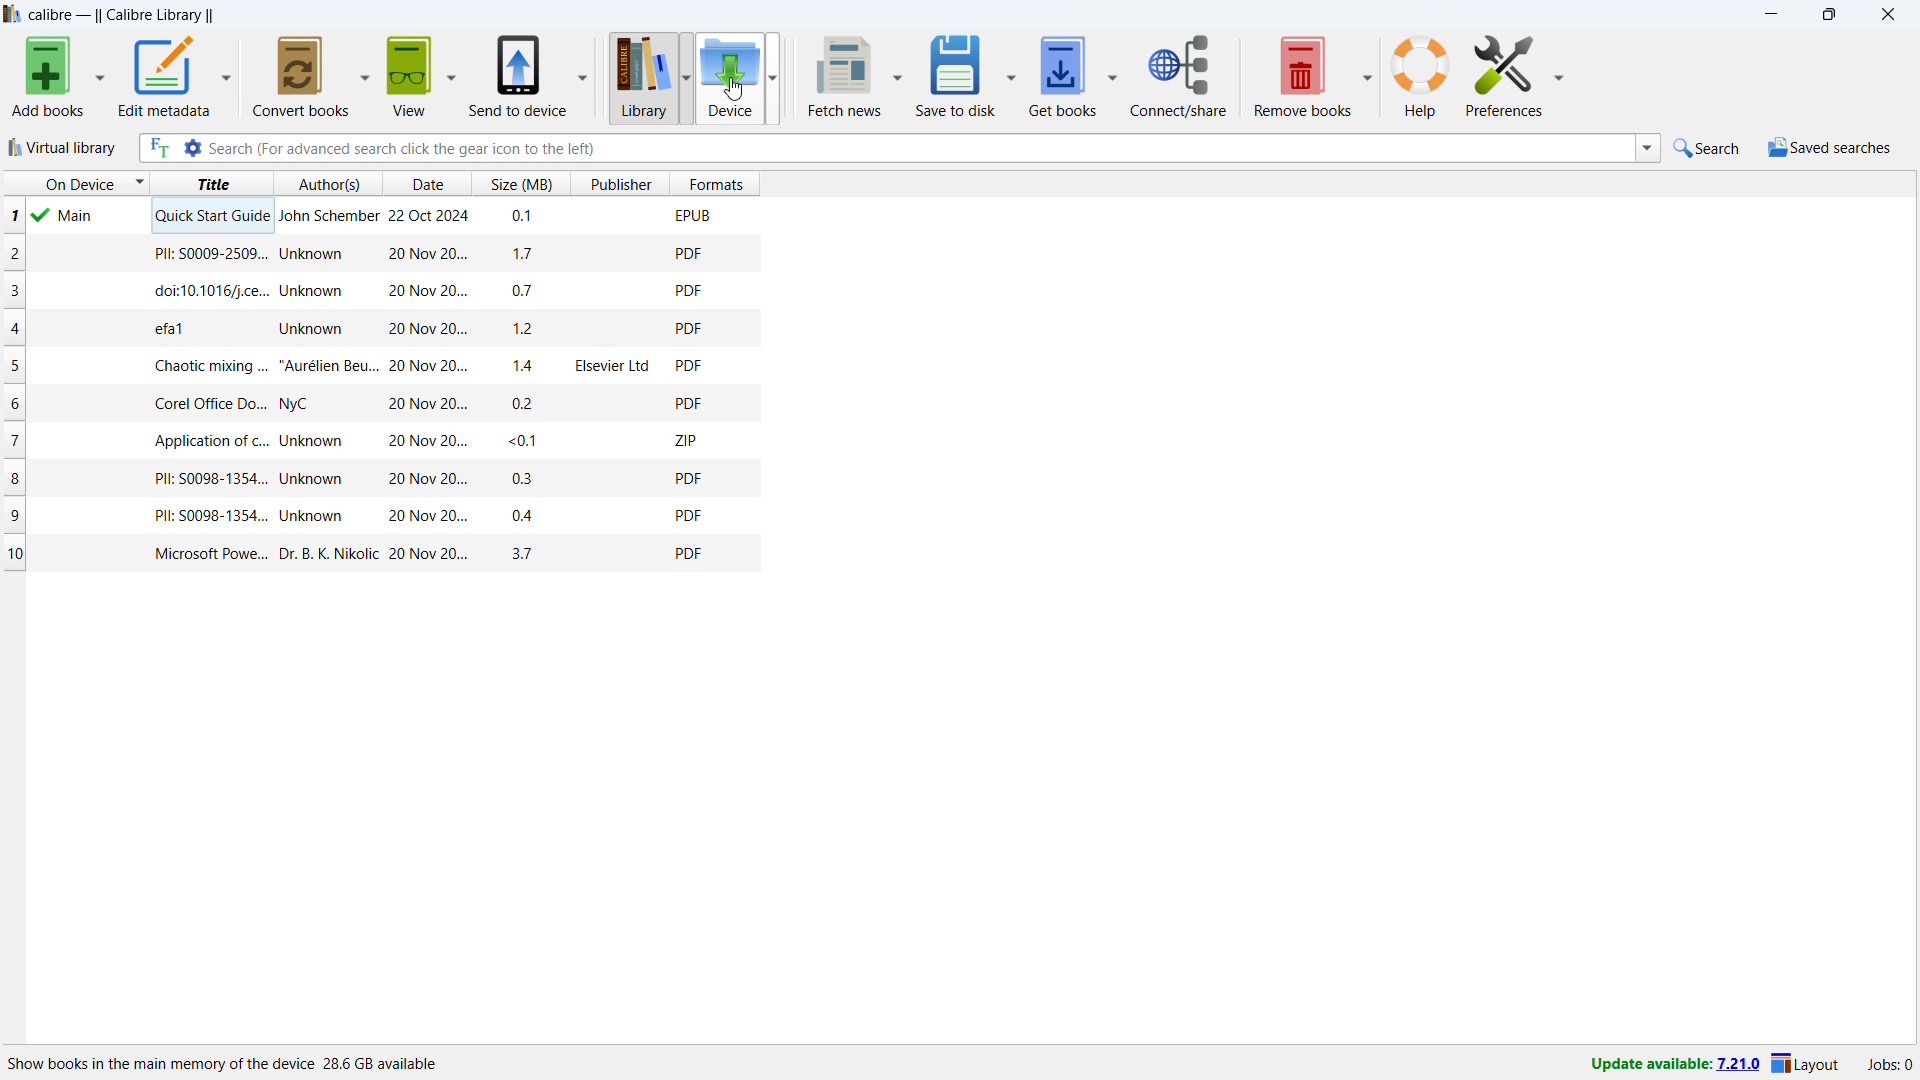  I want to click on one book entry, so click(458, 218).